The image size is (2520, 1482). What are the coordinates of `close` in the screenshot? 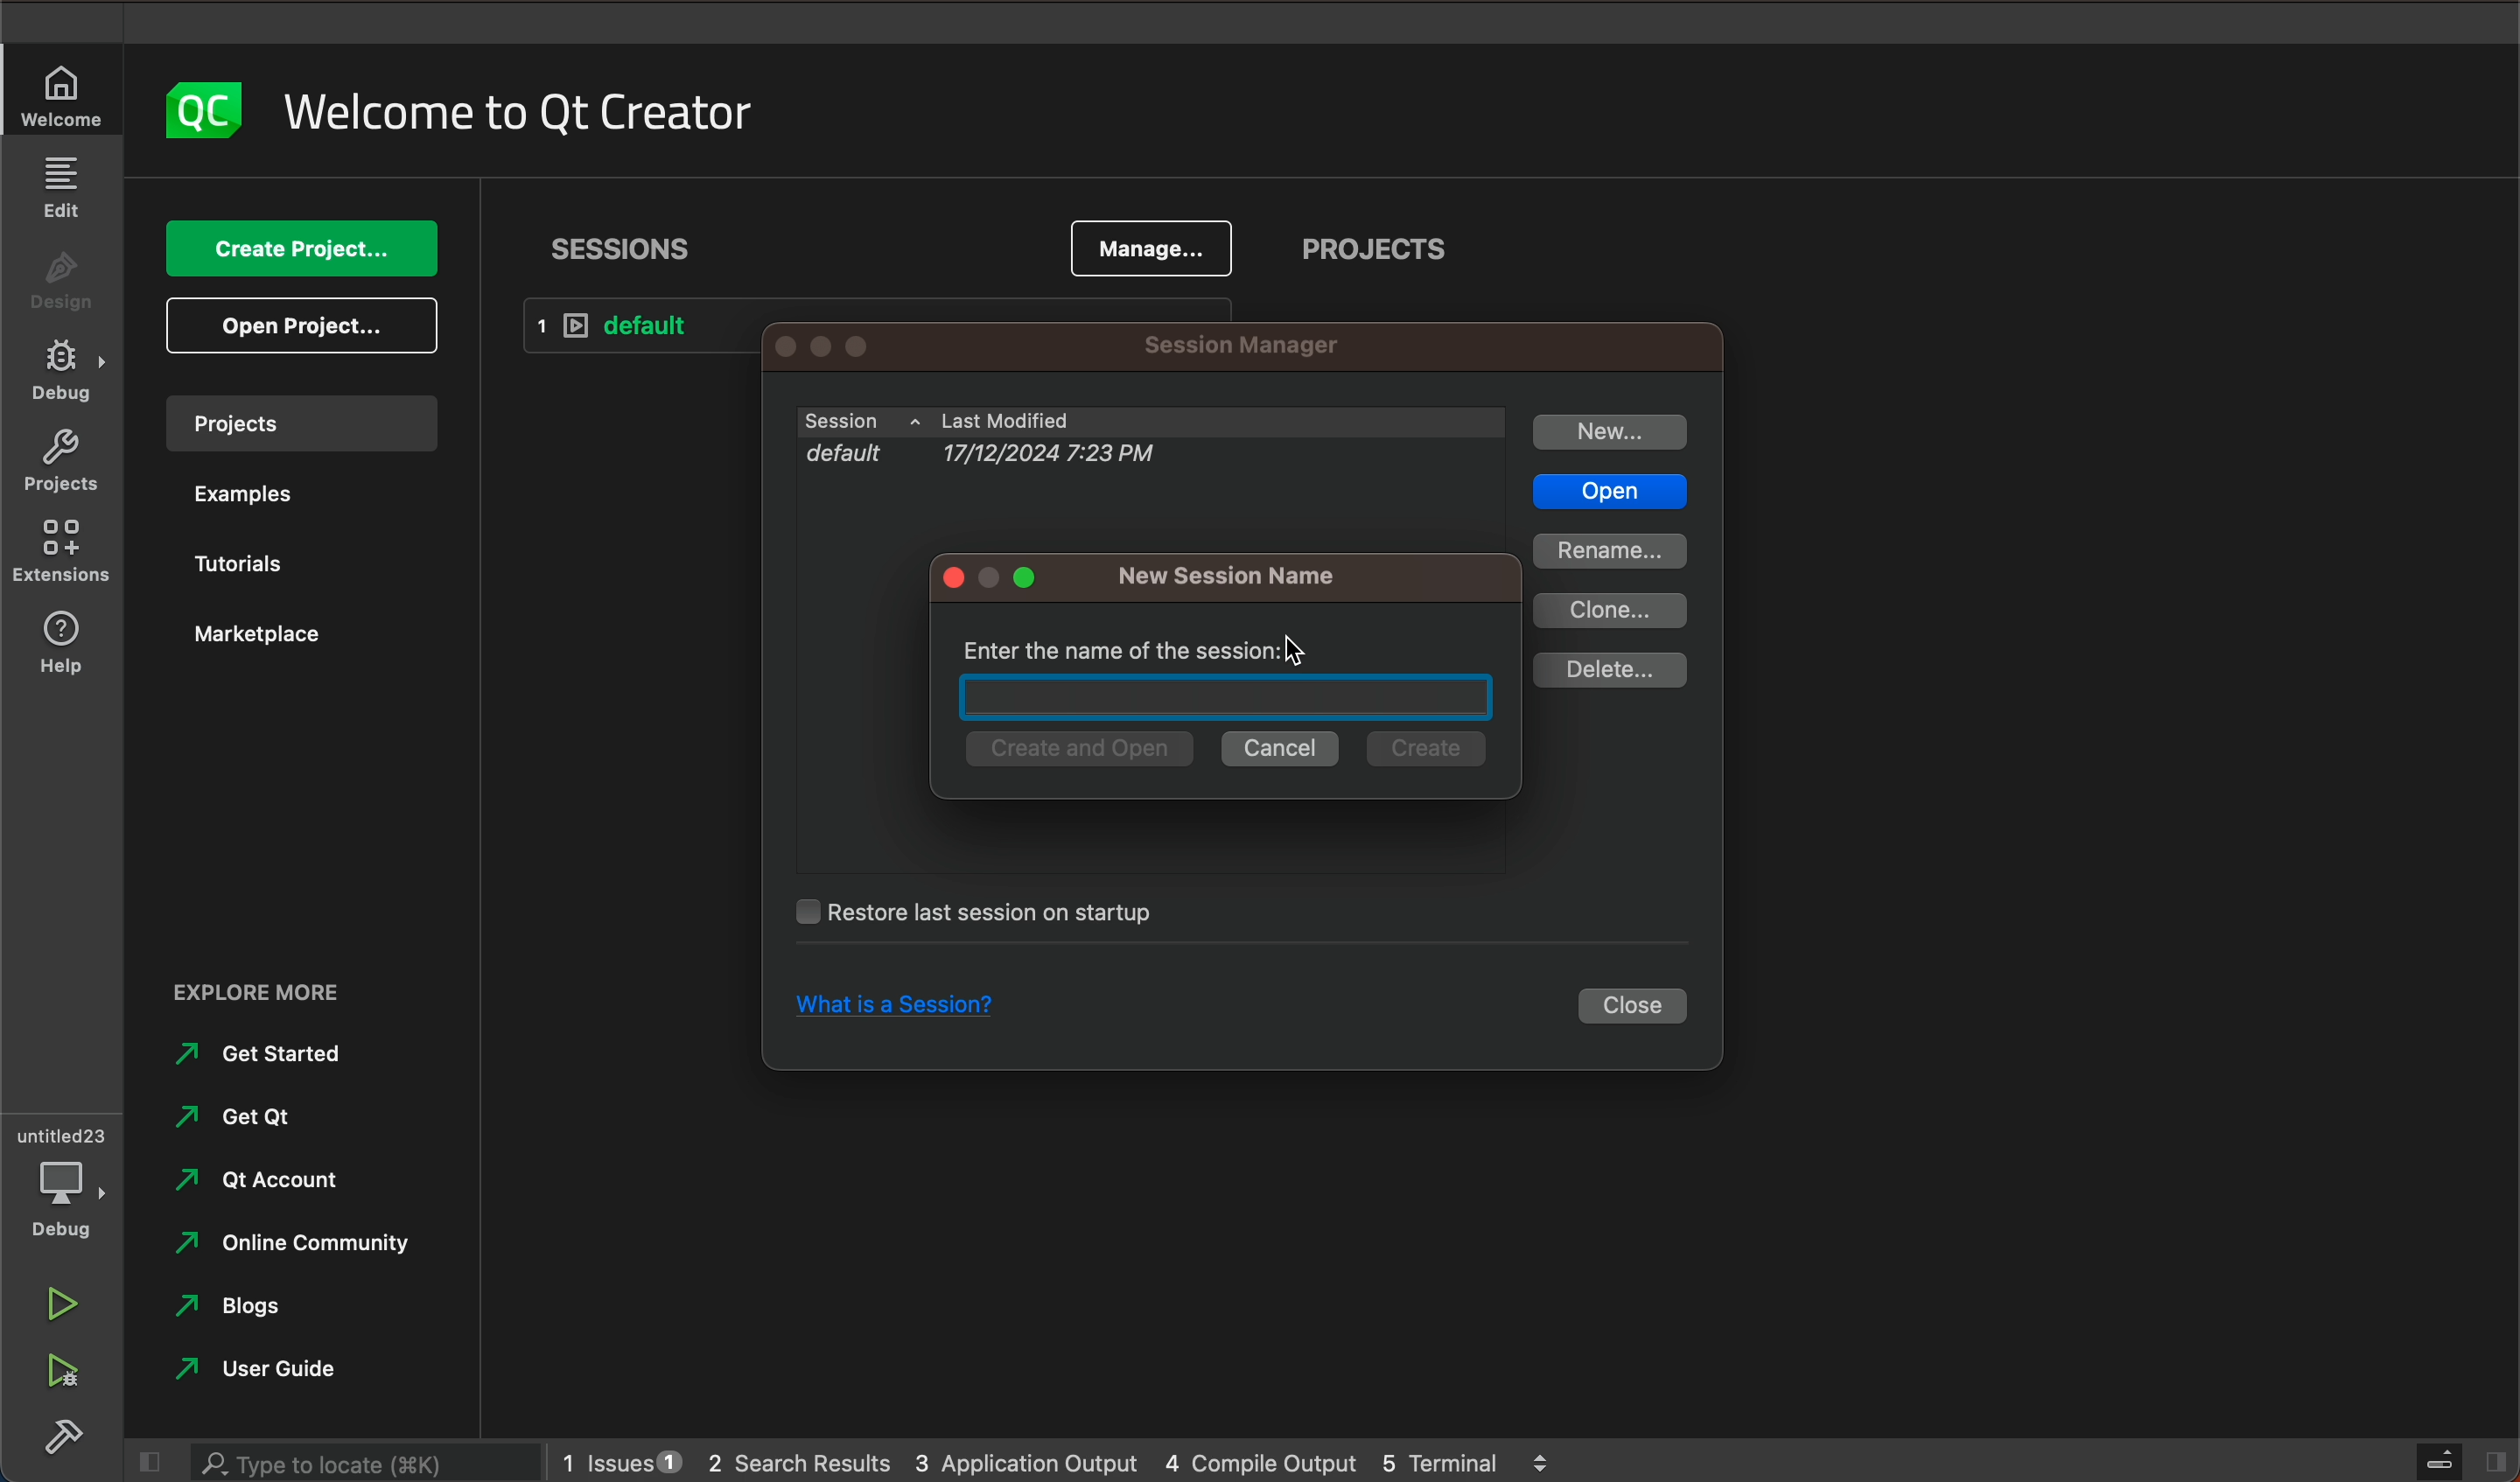 It's located at (1637, 1008).